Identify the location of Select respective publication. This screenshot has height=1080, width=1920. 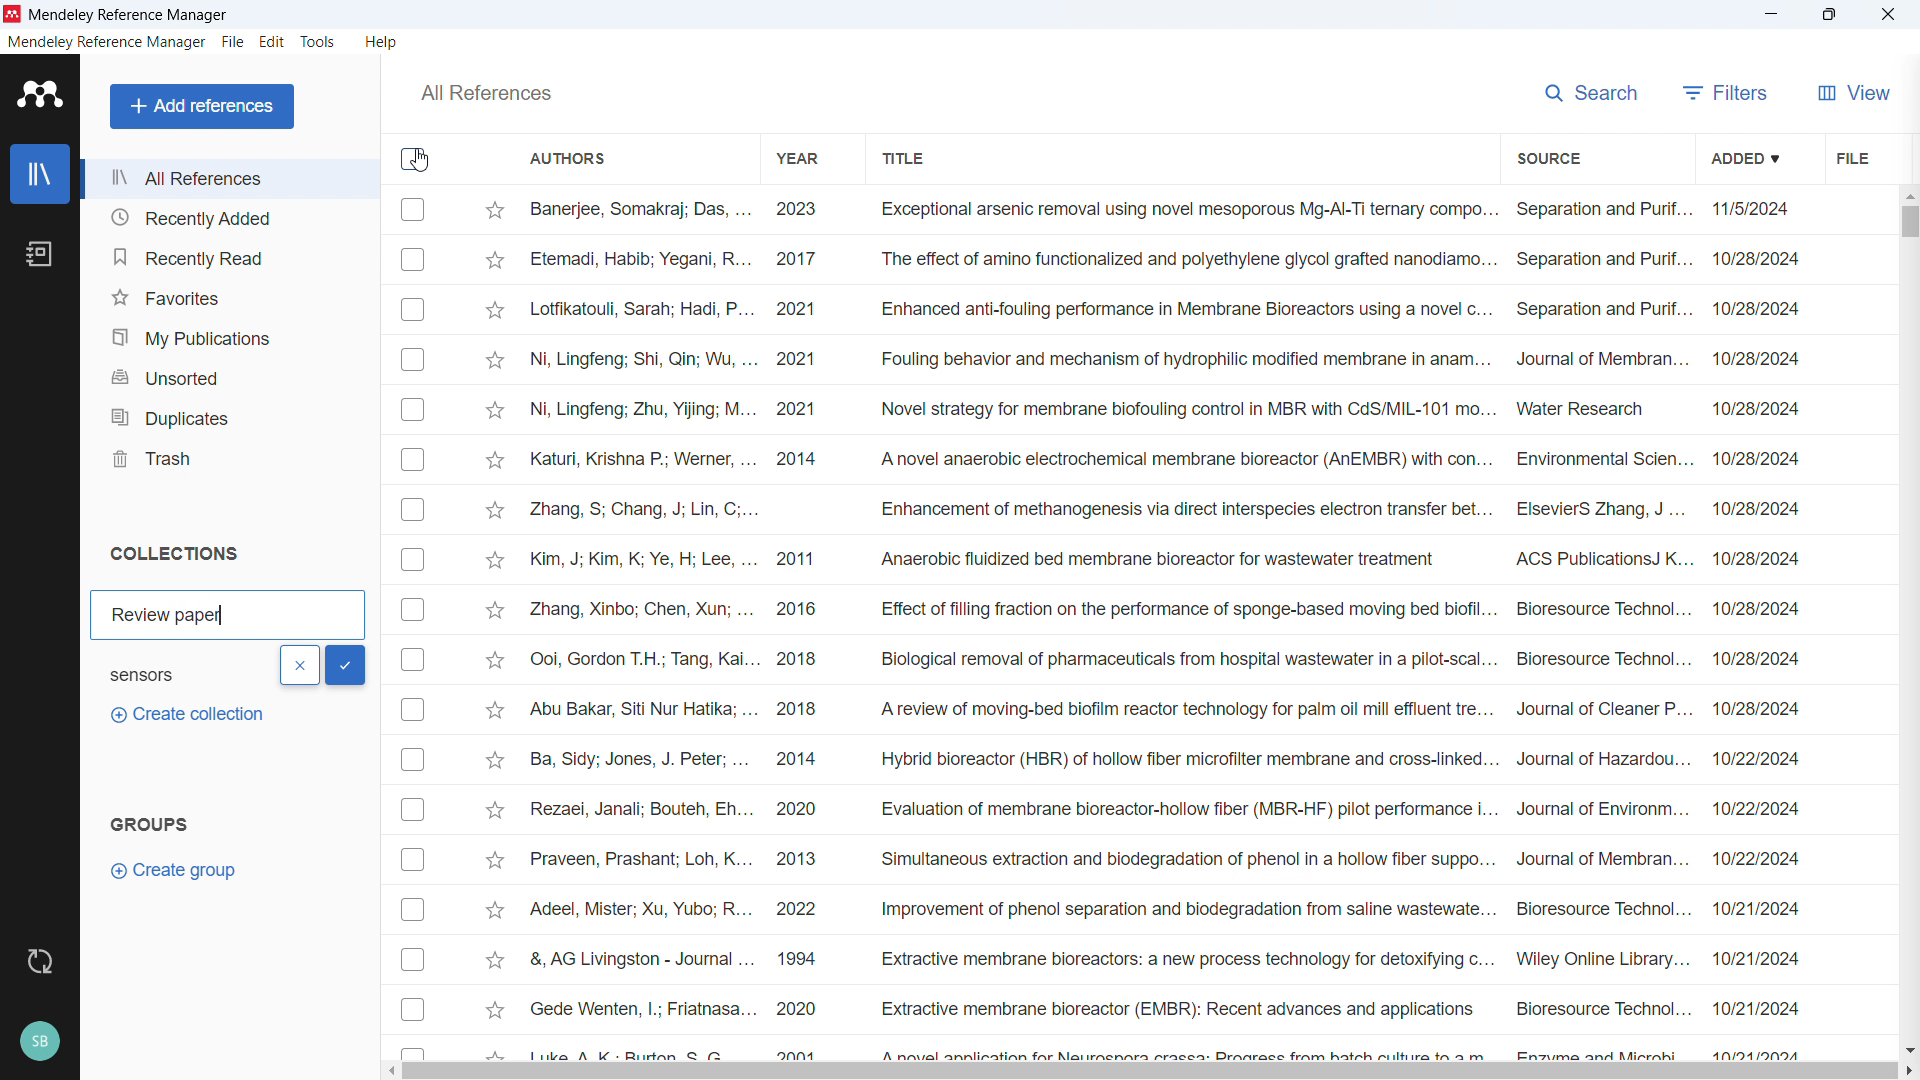
(413, 209).